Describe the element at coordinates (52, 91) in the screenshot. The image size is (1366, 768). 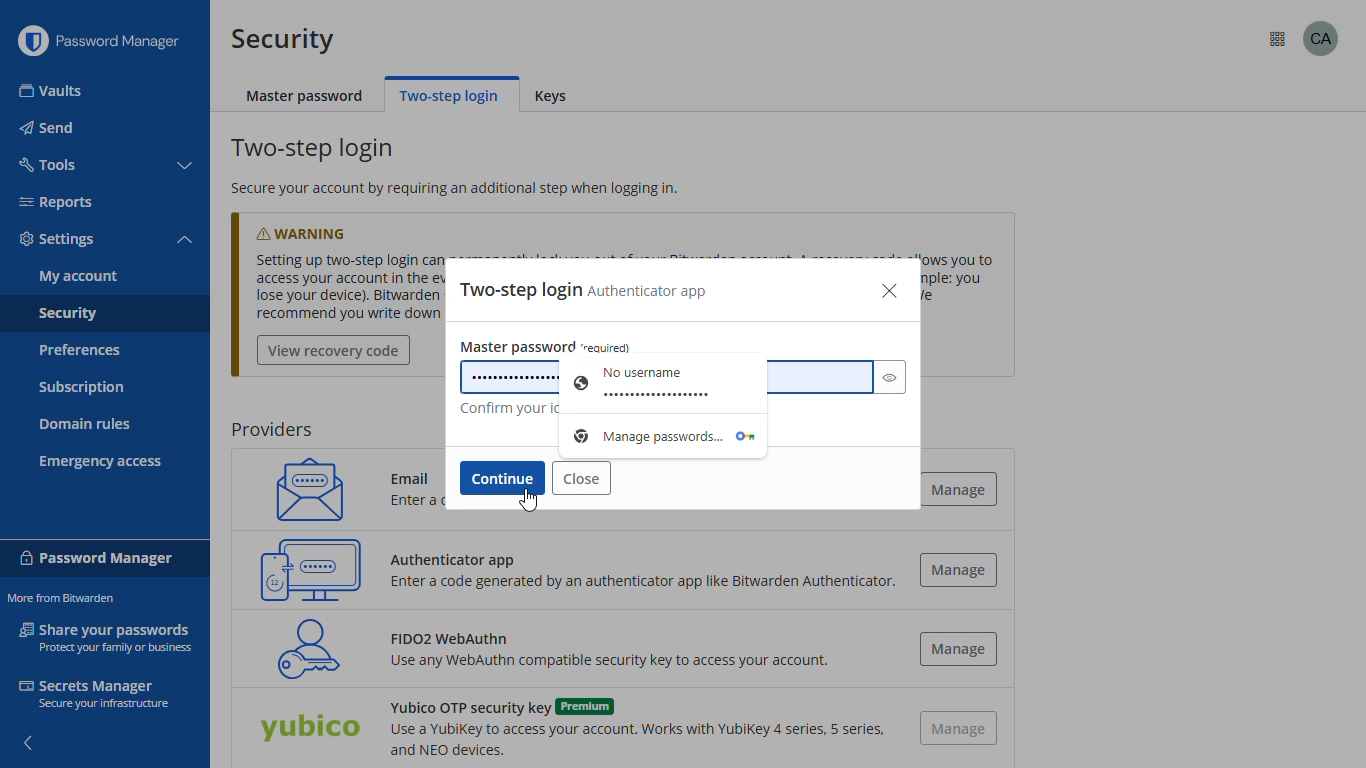
I see `vaults` at that location.